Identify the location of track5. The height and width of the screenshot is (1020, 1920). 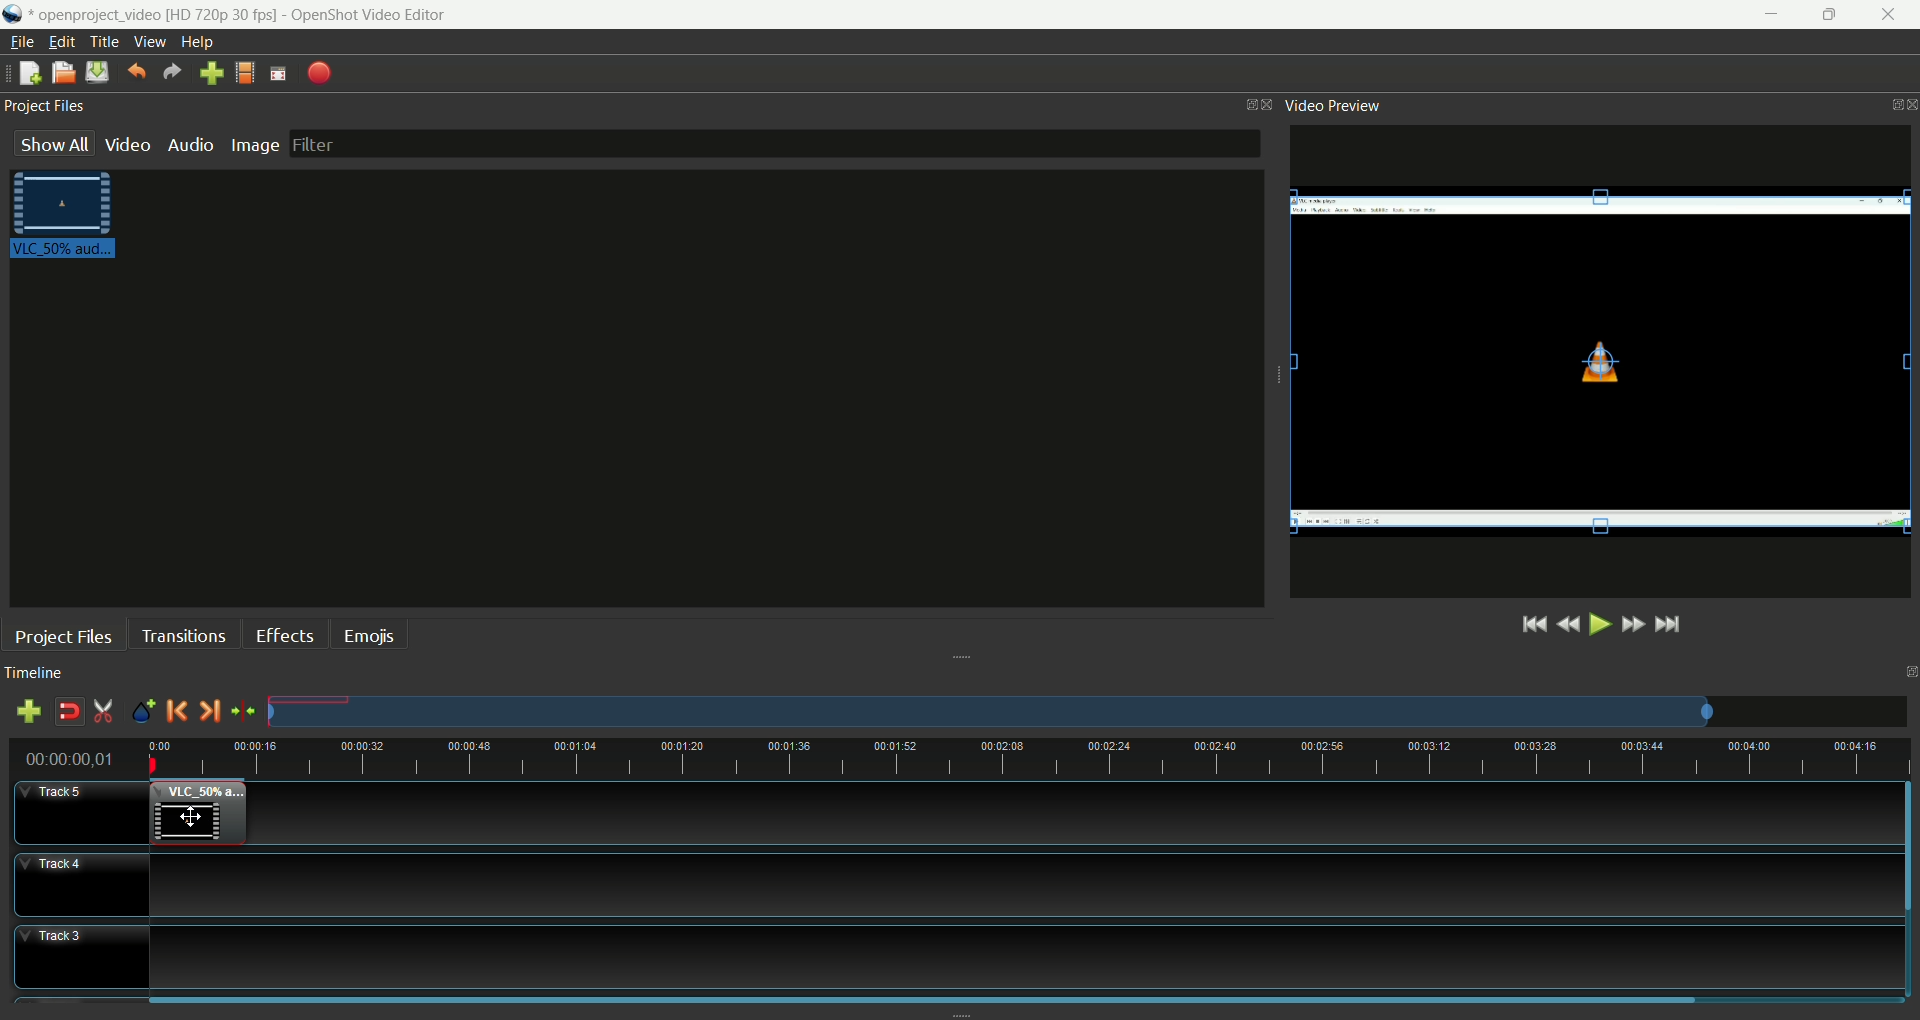
(81, 815).